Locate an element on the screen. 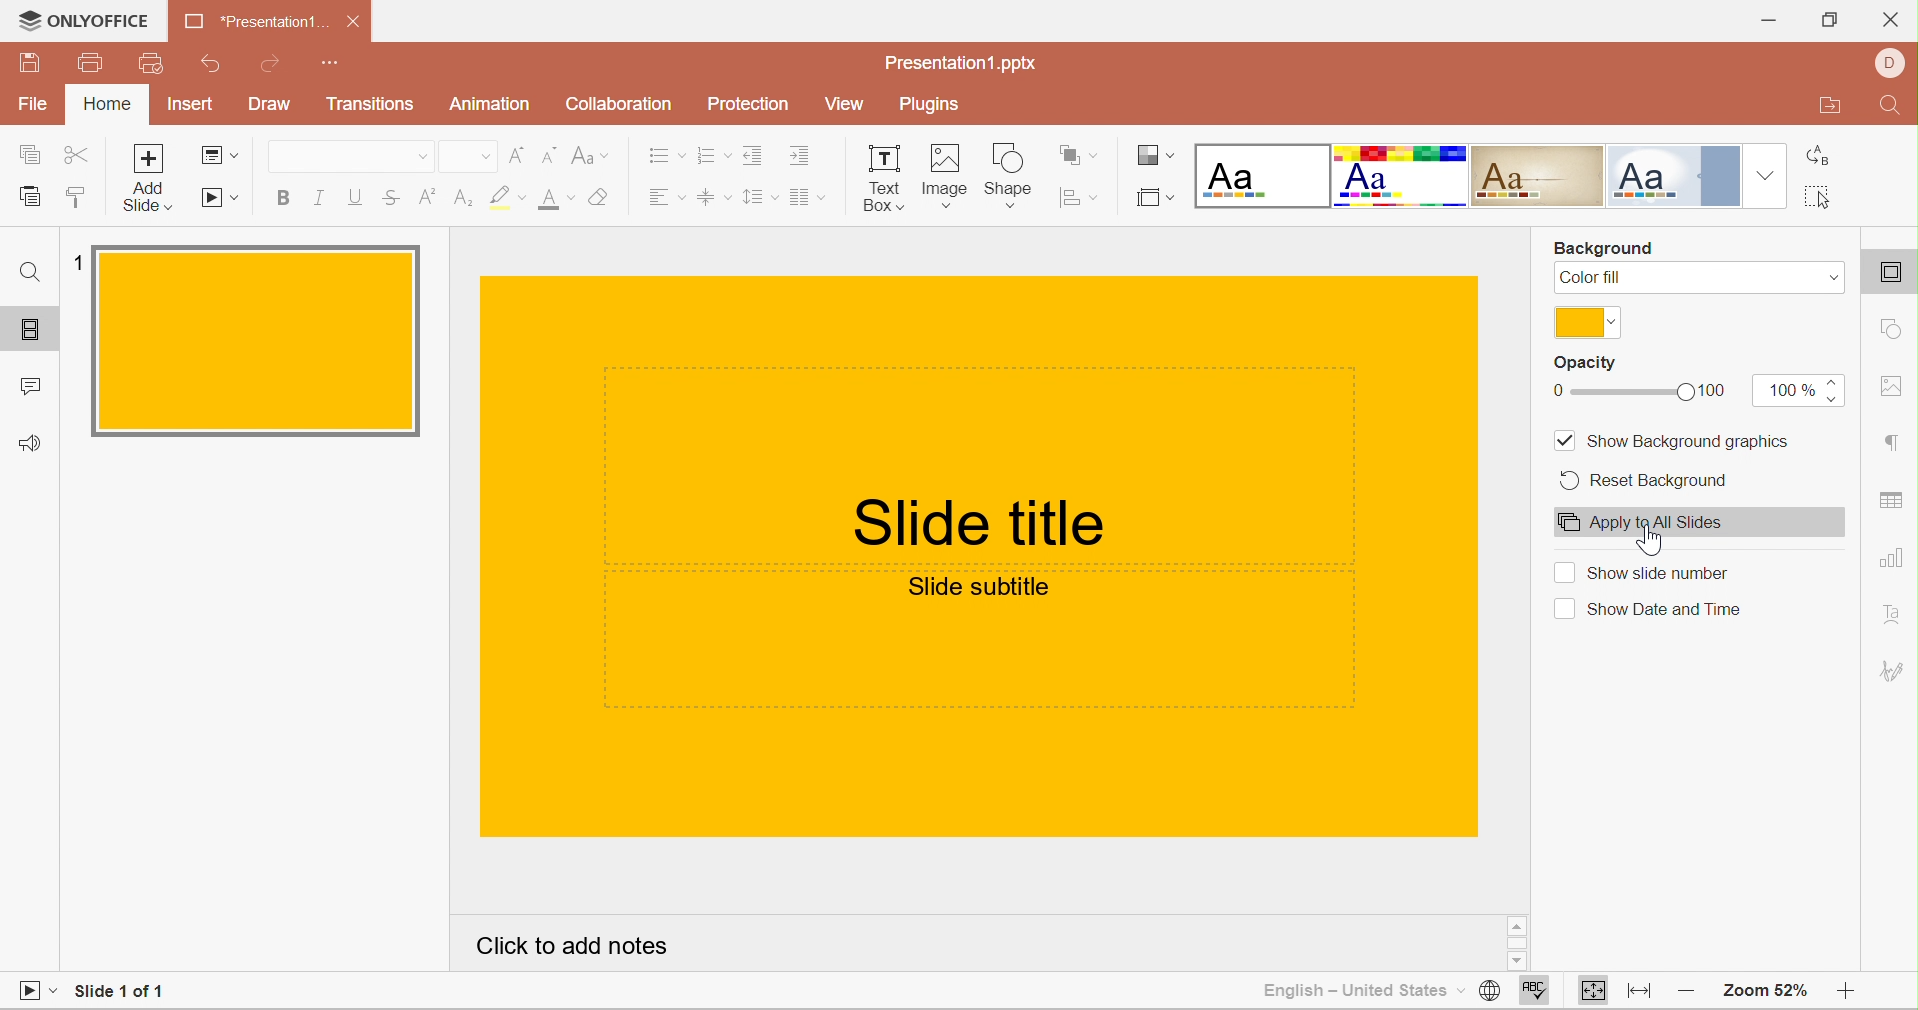 This screenshot has height=1010, width=1918. Image is located at coordinates (944, 173).